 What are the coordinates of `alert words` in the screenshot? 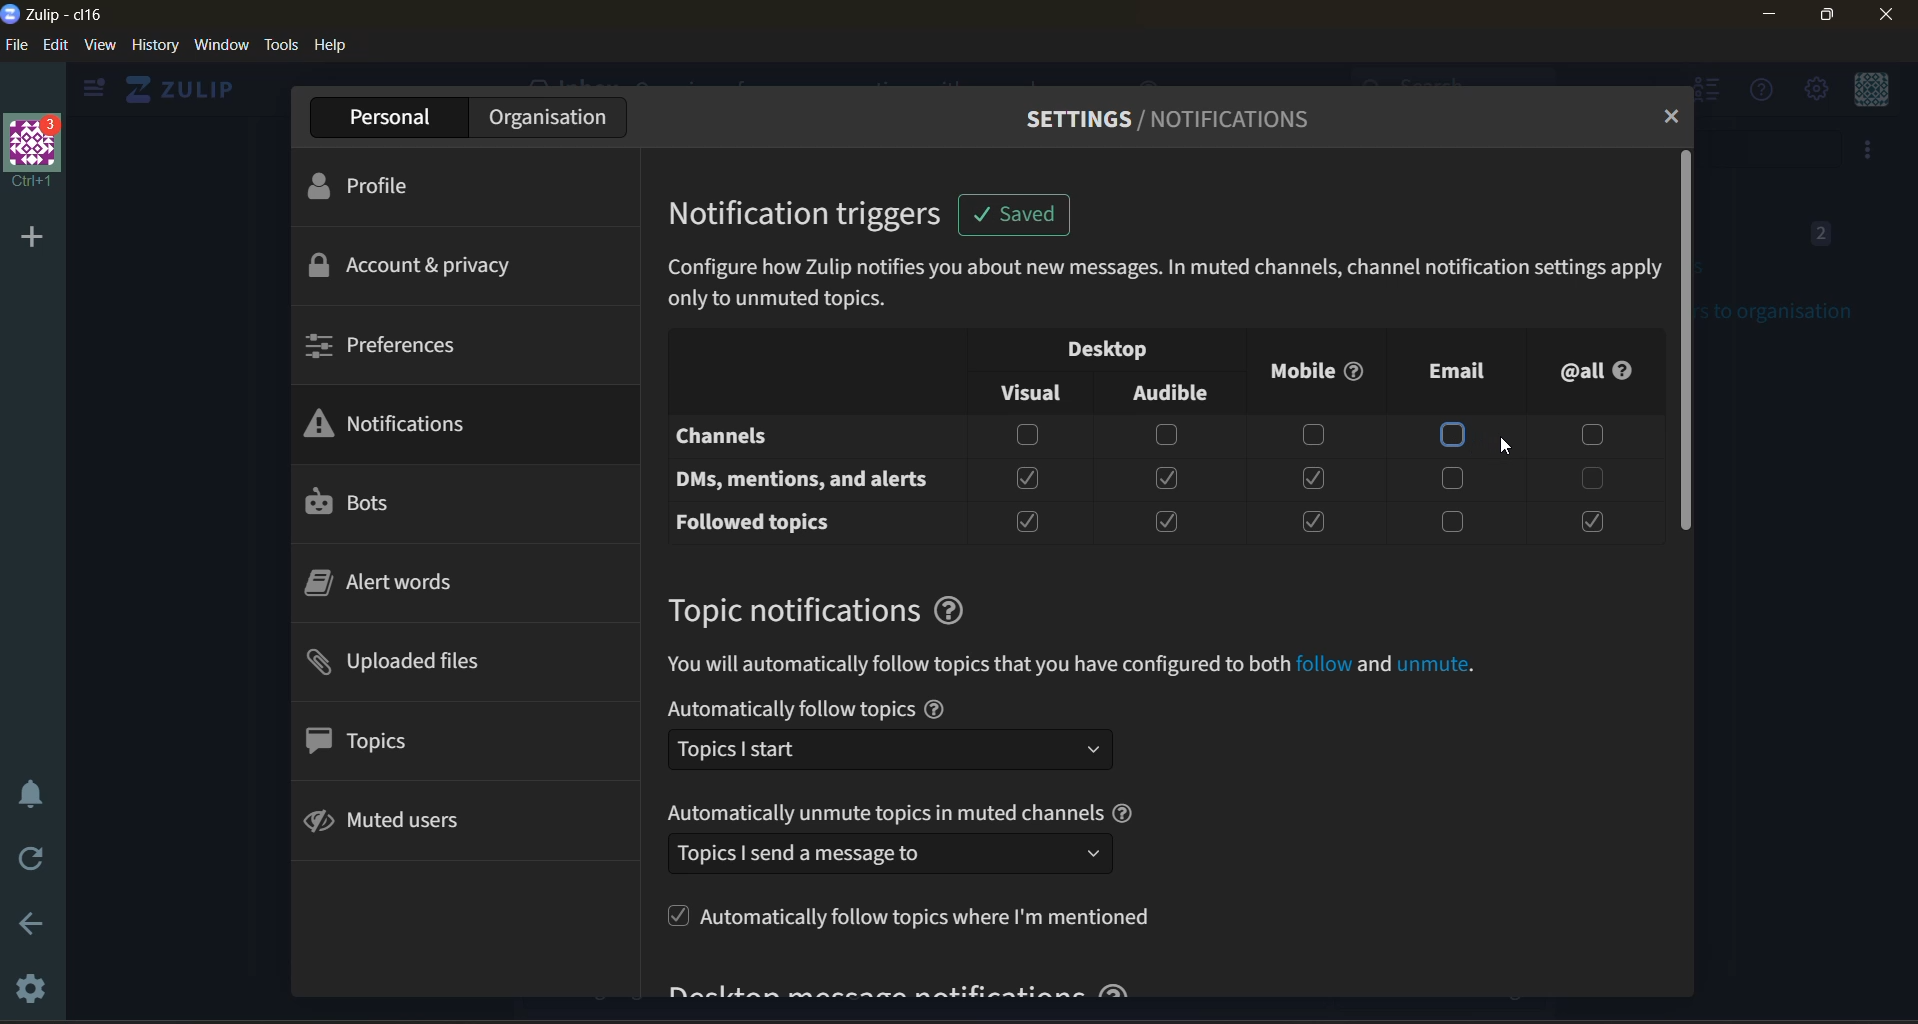 It's located at (392, 584).